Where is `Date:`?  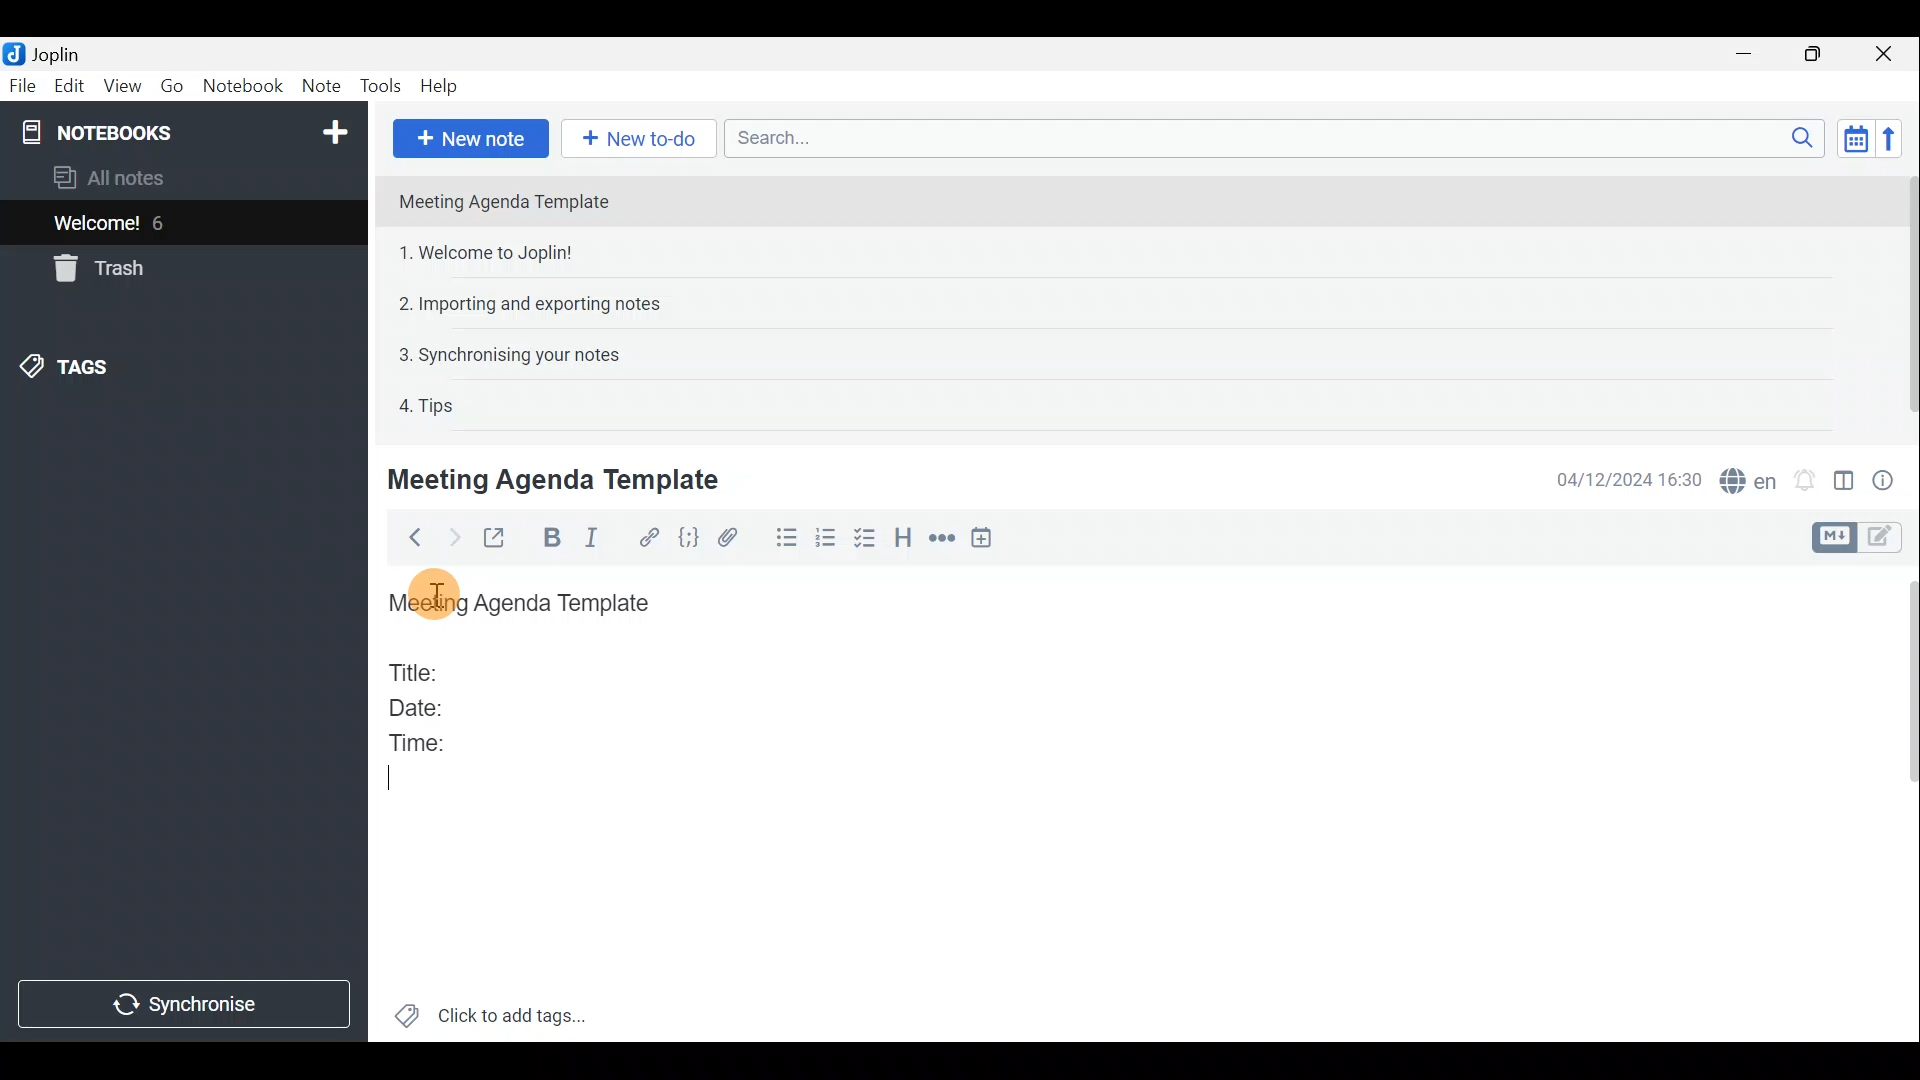
Date: is located at coordinates (433, 705).